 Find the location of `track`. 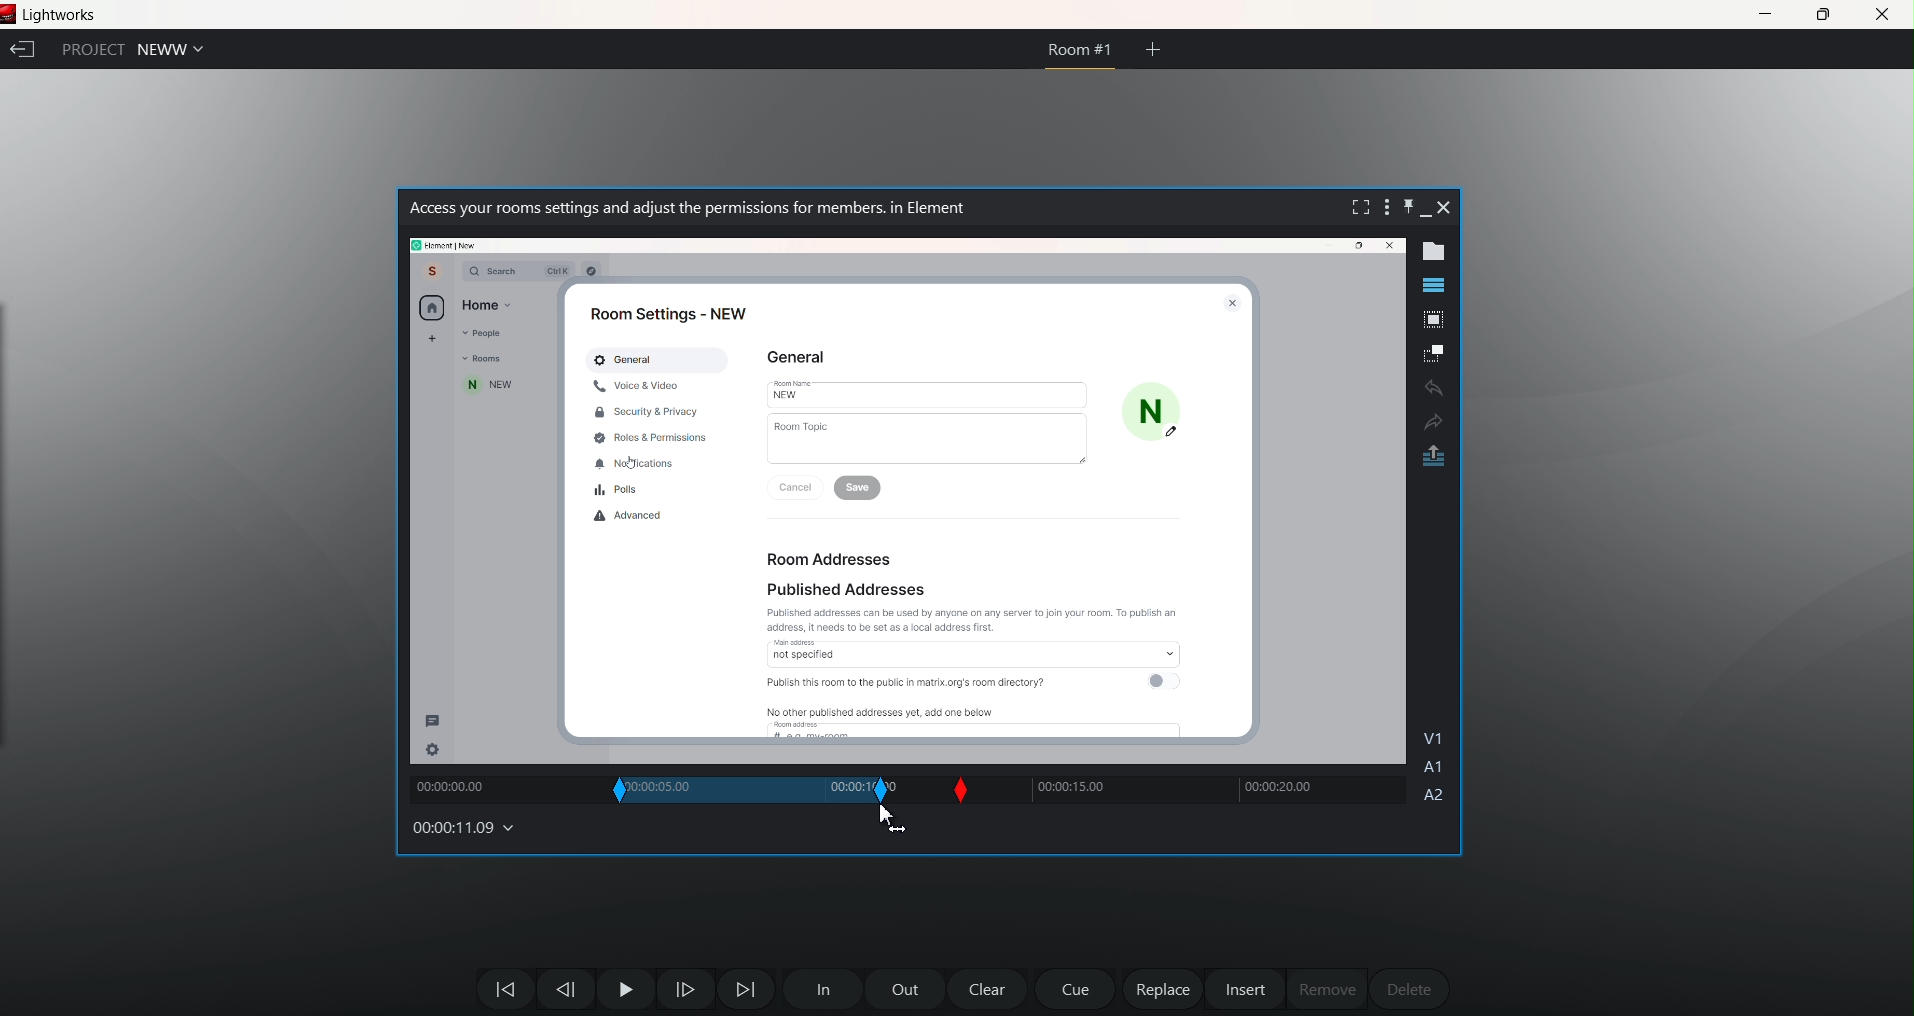

track is located at coordinates (837, 790).